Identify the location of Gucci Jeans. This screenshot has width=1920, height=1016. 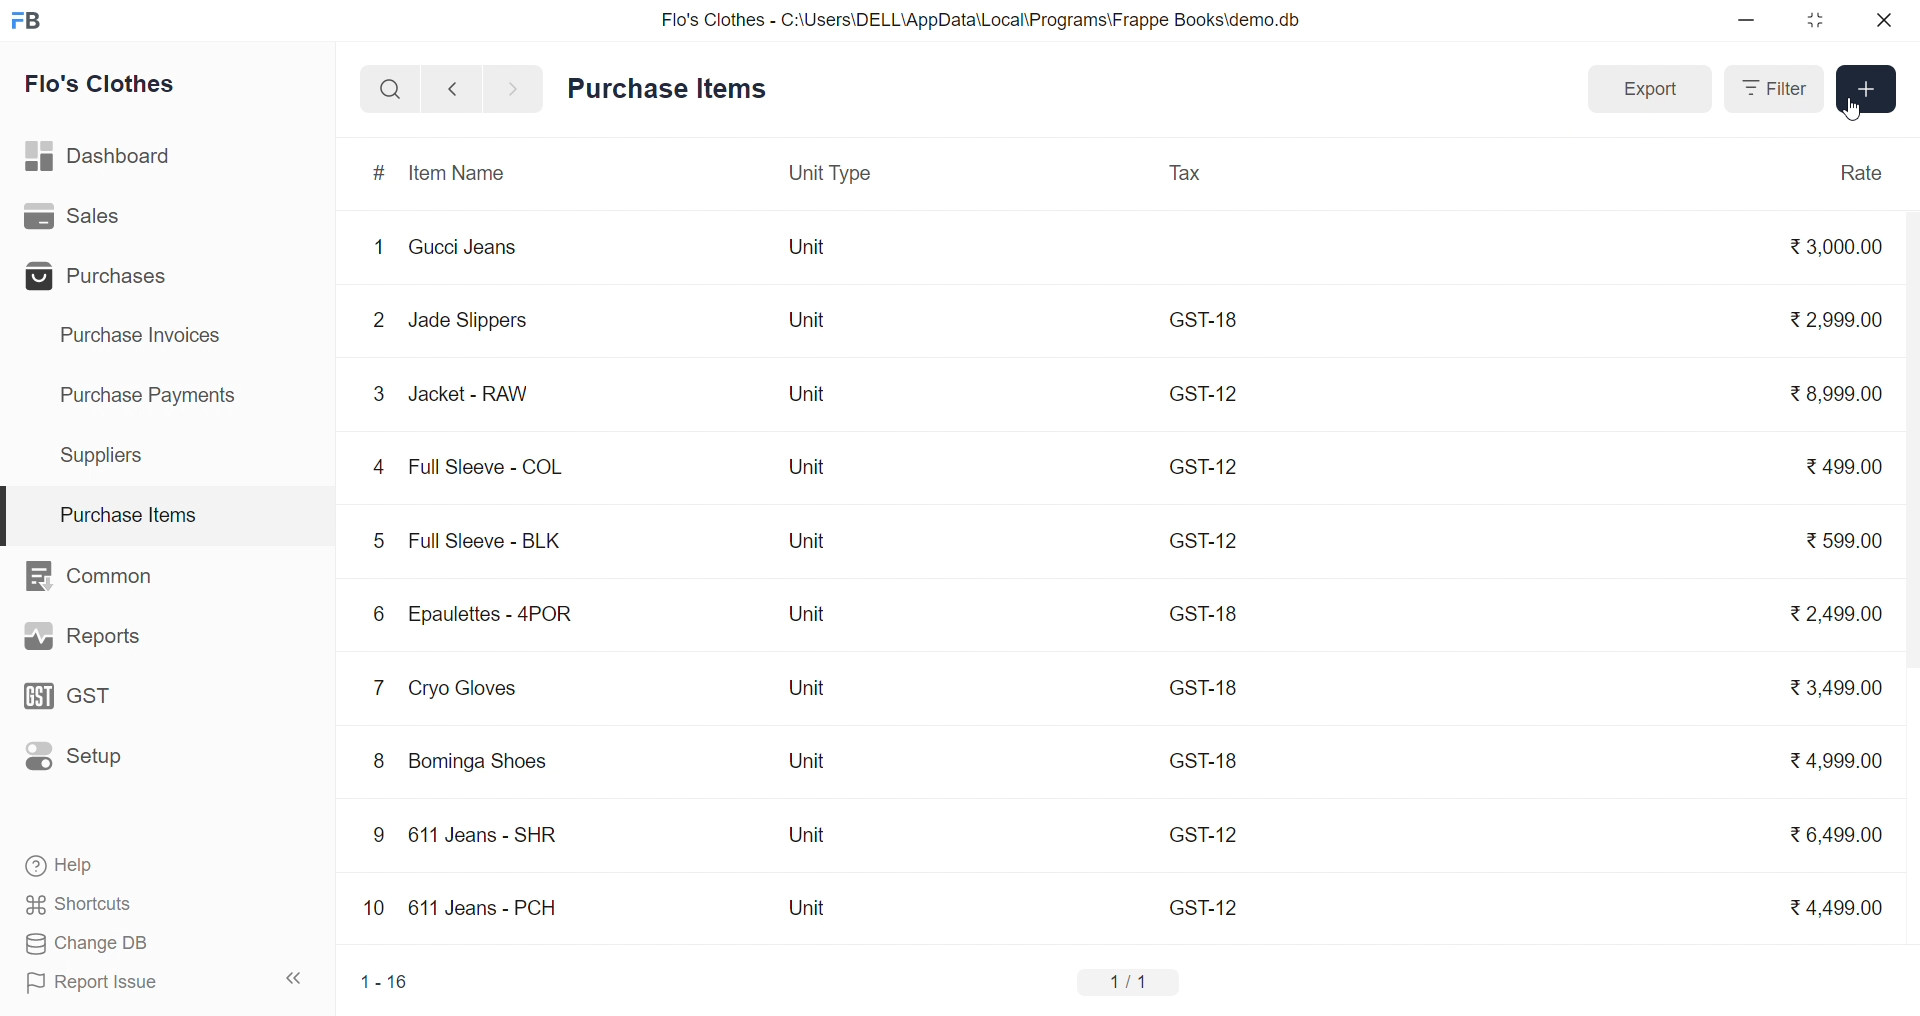
(466, 247).